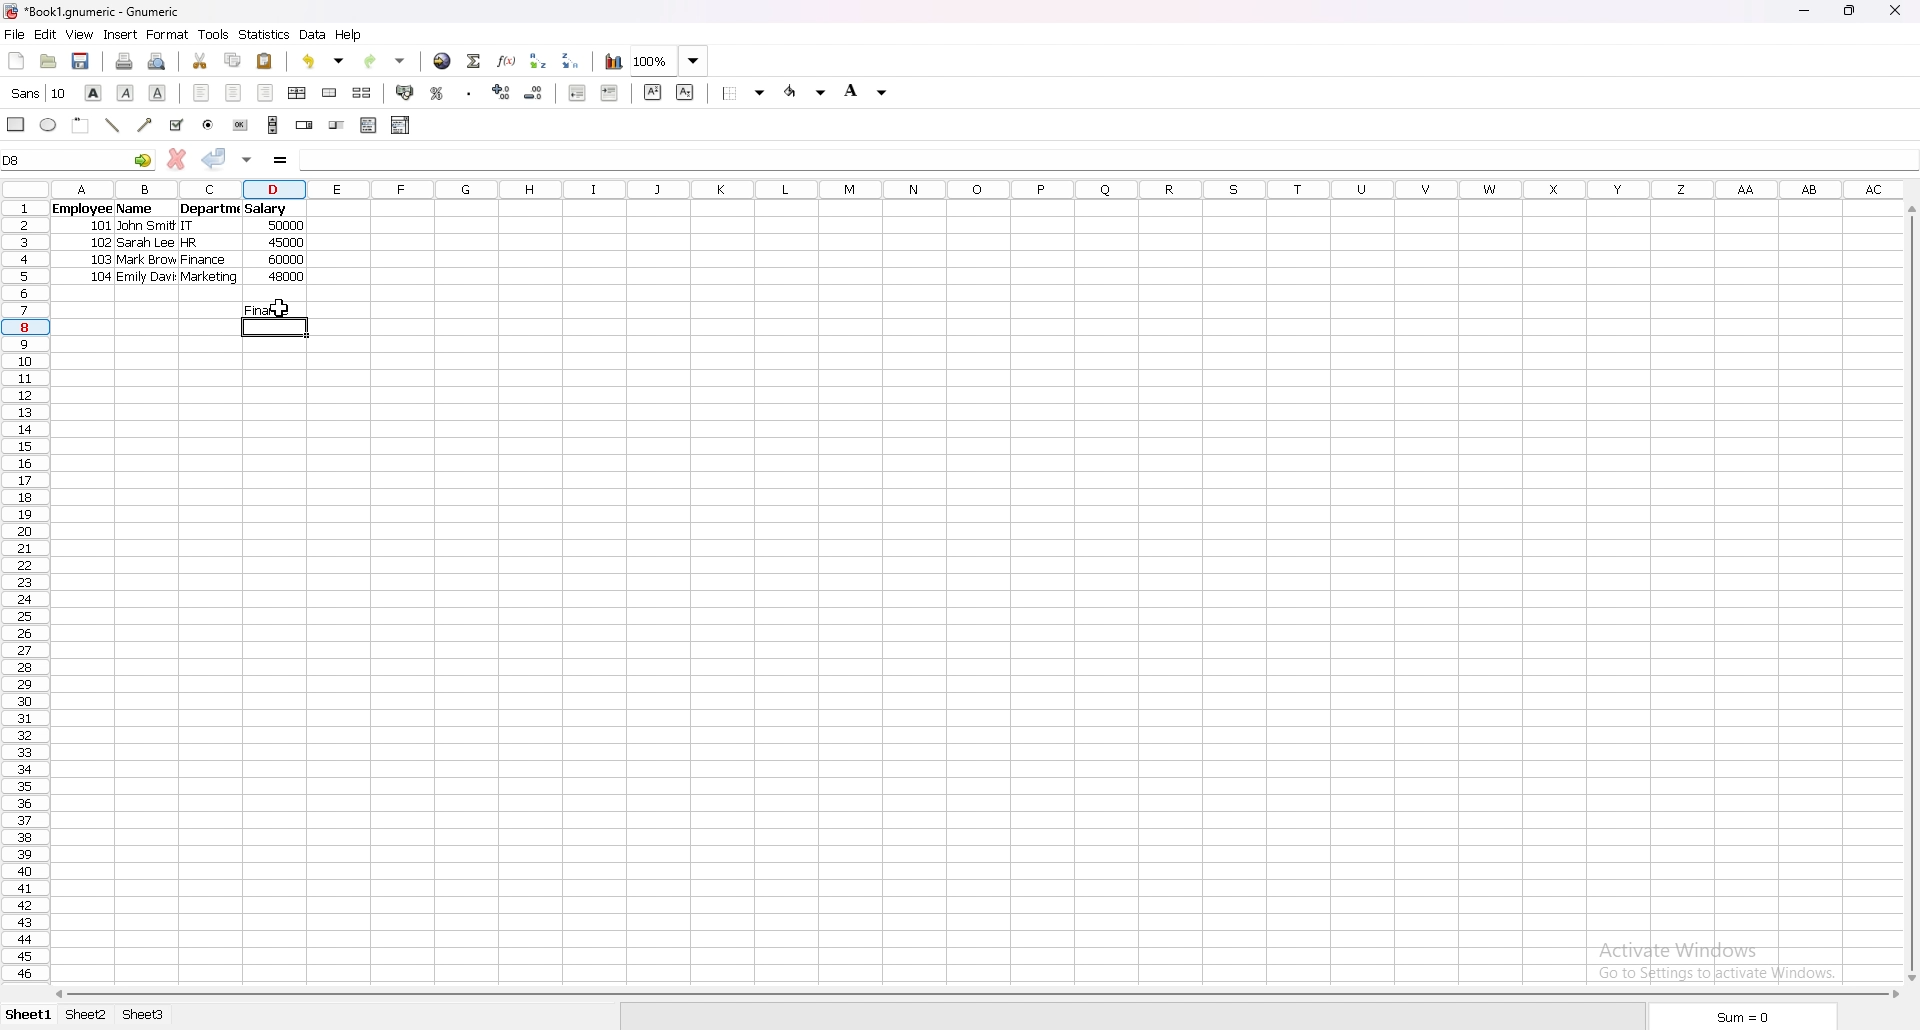  I want to click on formula, so click(281, 161).